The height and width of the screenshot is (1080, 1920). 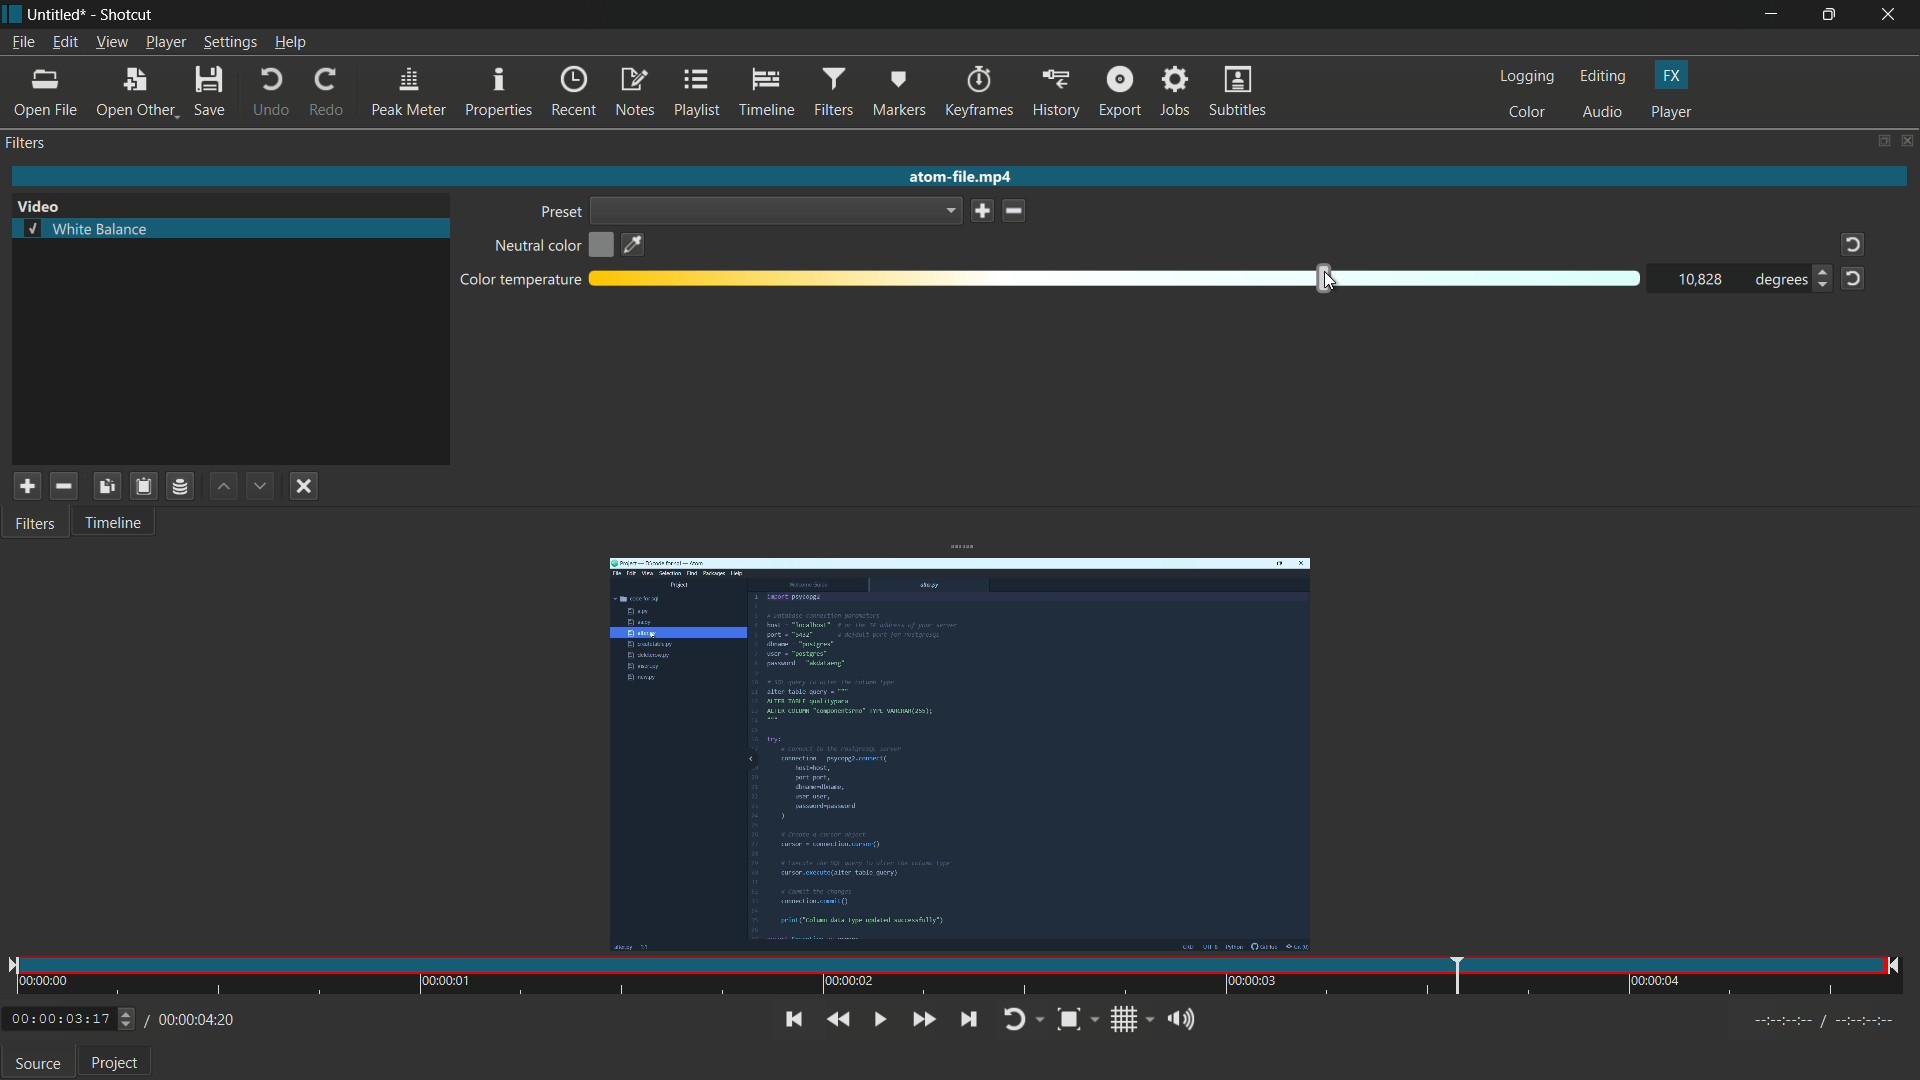 I want to click on toggle grid, so click(x=1131, y=1019).